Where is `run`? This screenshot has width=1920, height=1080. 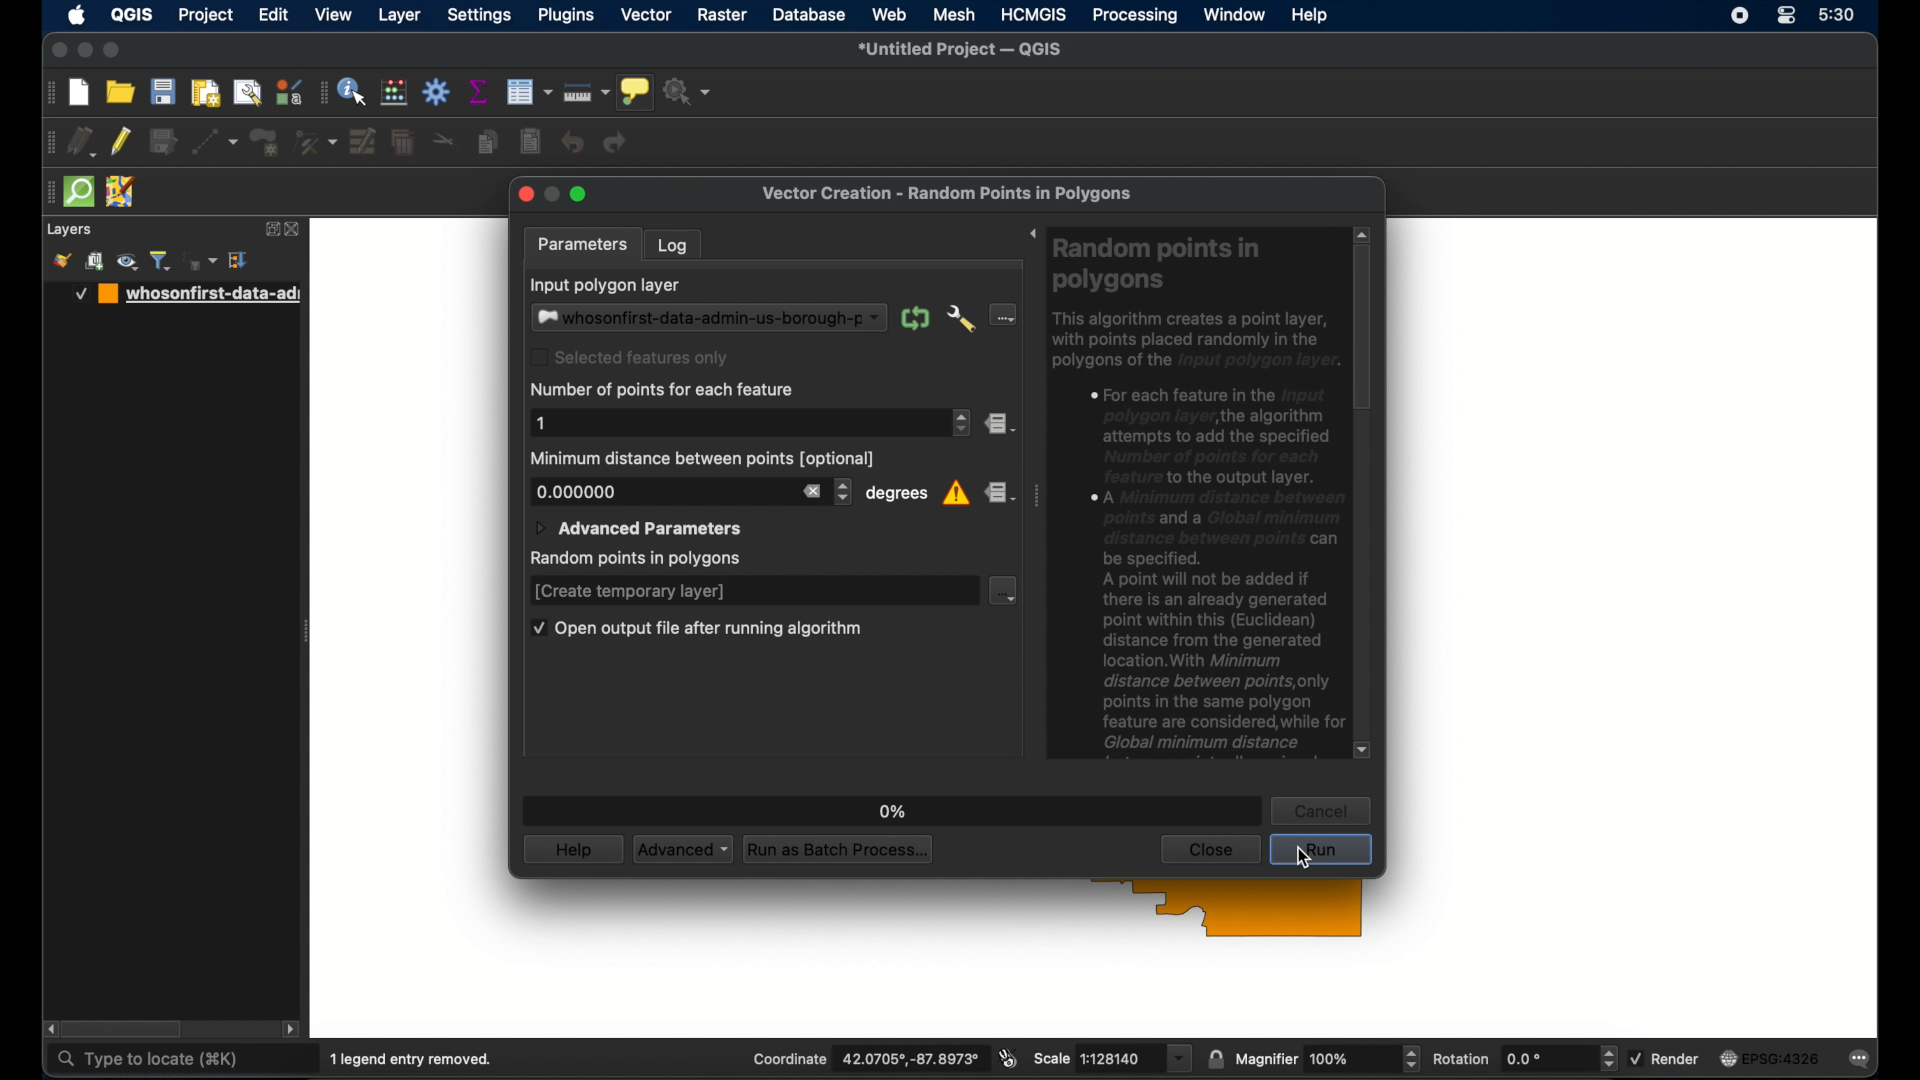
run is located at coordinates (1322, 850).